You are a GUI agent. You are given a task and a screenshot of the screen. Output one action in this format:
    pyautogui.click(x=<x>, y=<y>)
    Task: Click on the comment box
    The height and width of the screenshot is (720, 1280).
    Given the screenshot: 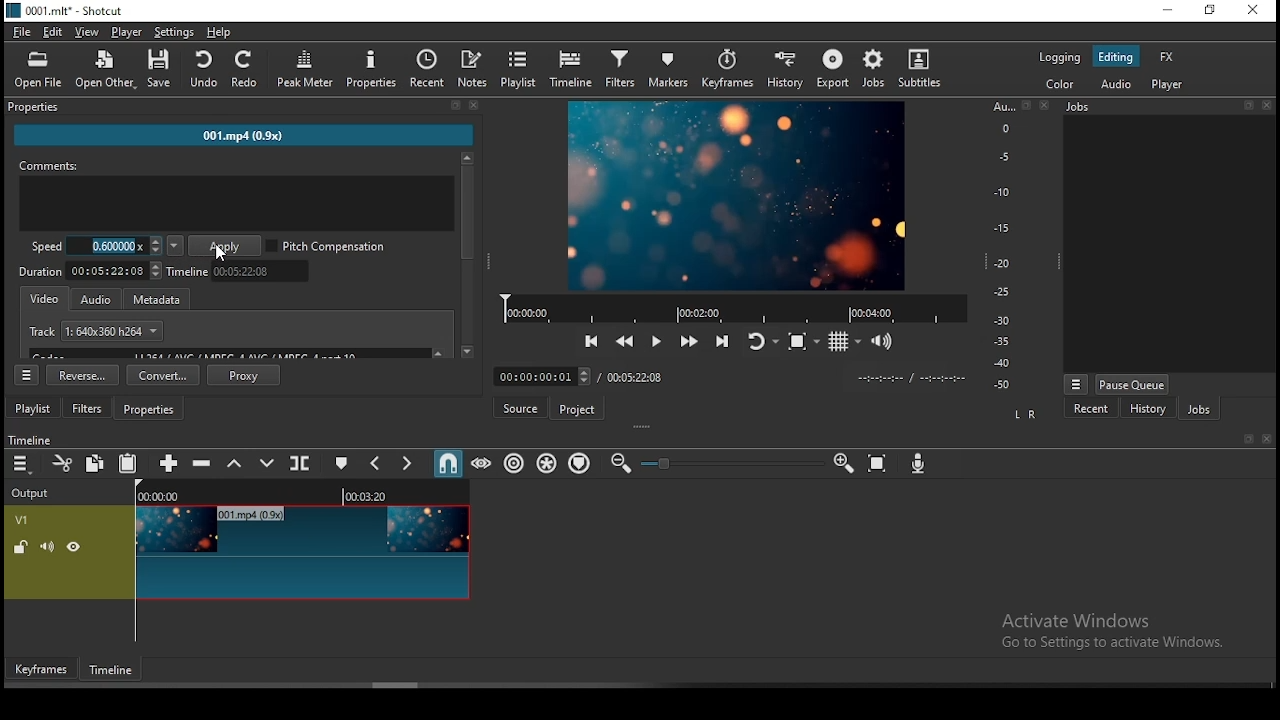 What is the action you would take?
    pyautogui.click(x=239, y=203)
    